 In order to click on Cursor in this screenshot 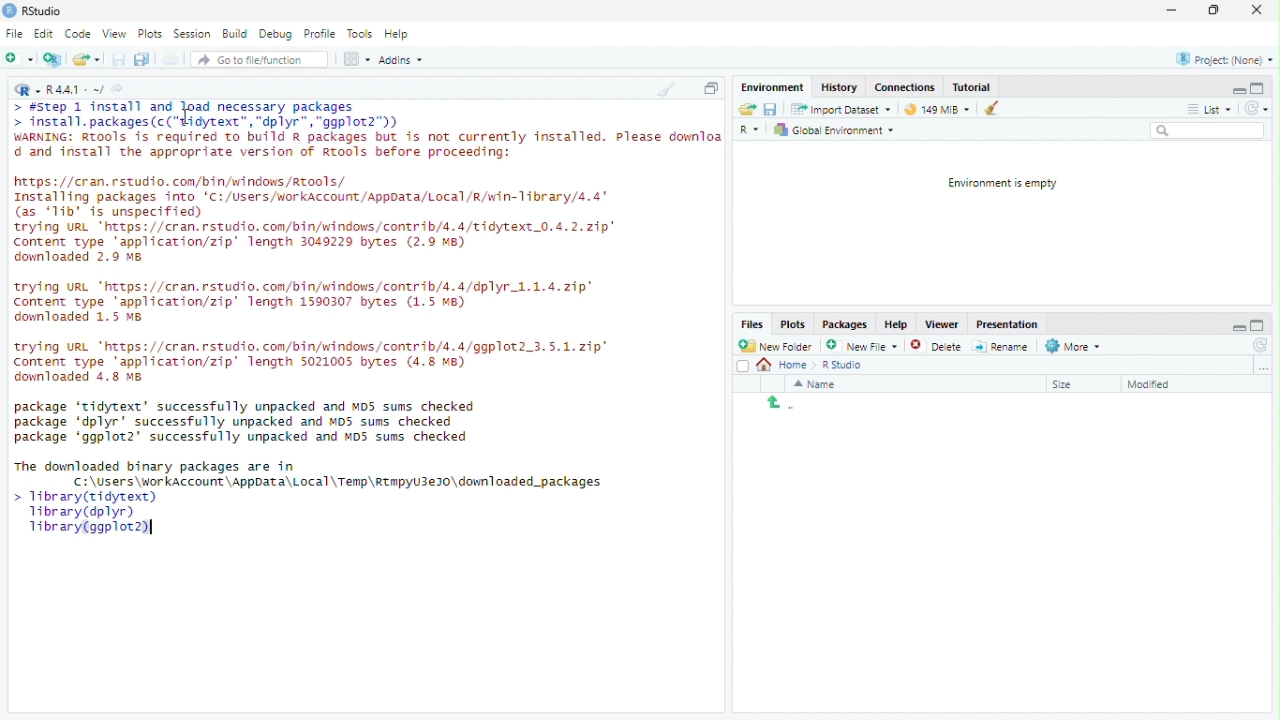, I will do `click(188, 117)`.